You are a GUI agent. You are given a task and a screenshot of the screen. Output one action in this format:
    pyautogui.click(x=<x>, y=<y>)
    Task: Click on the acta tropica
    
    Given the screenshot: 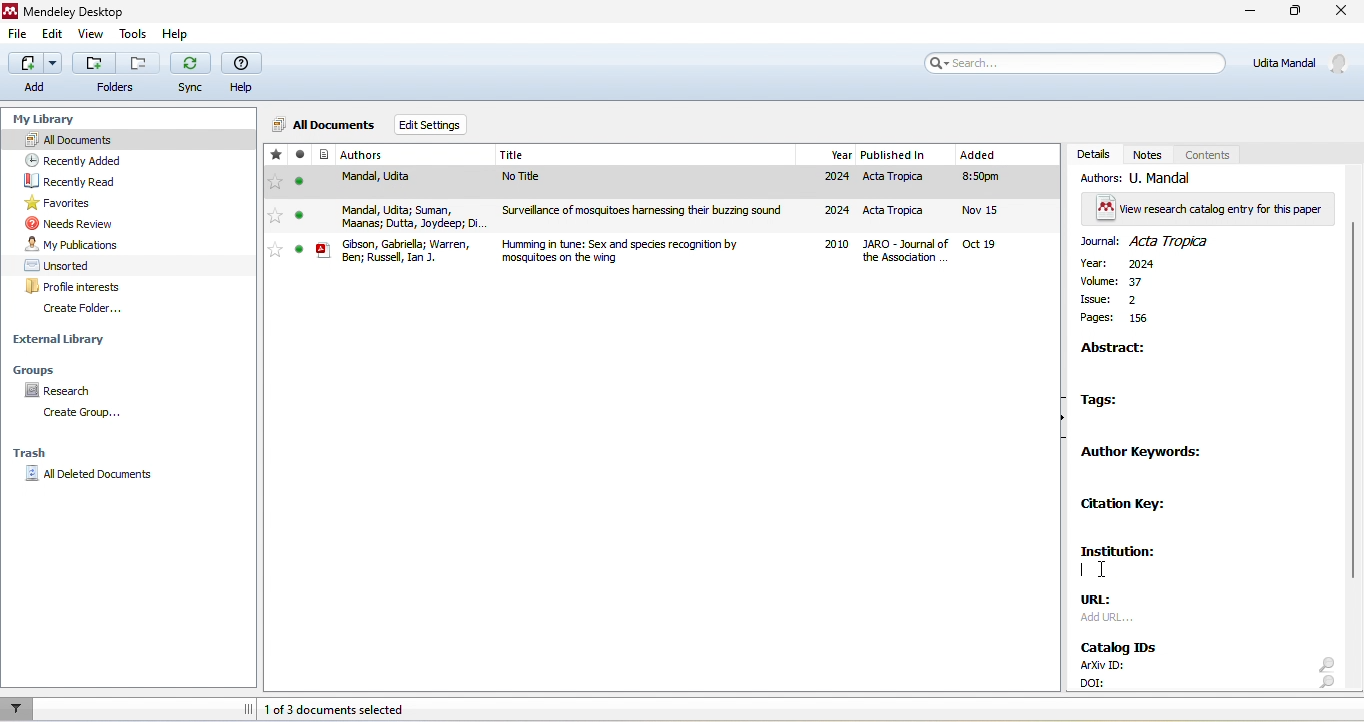 What is the action you would take?
    pyautogui.click(x=908, y=181)
    